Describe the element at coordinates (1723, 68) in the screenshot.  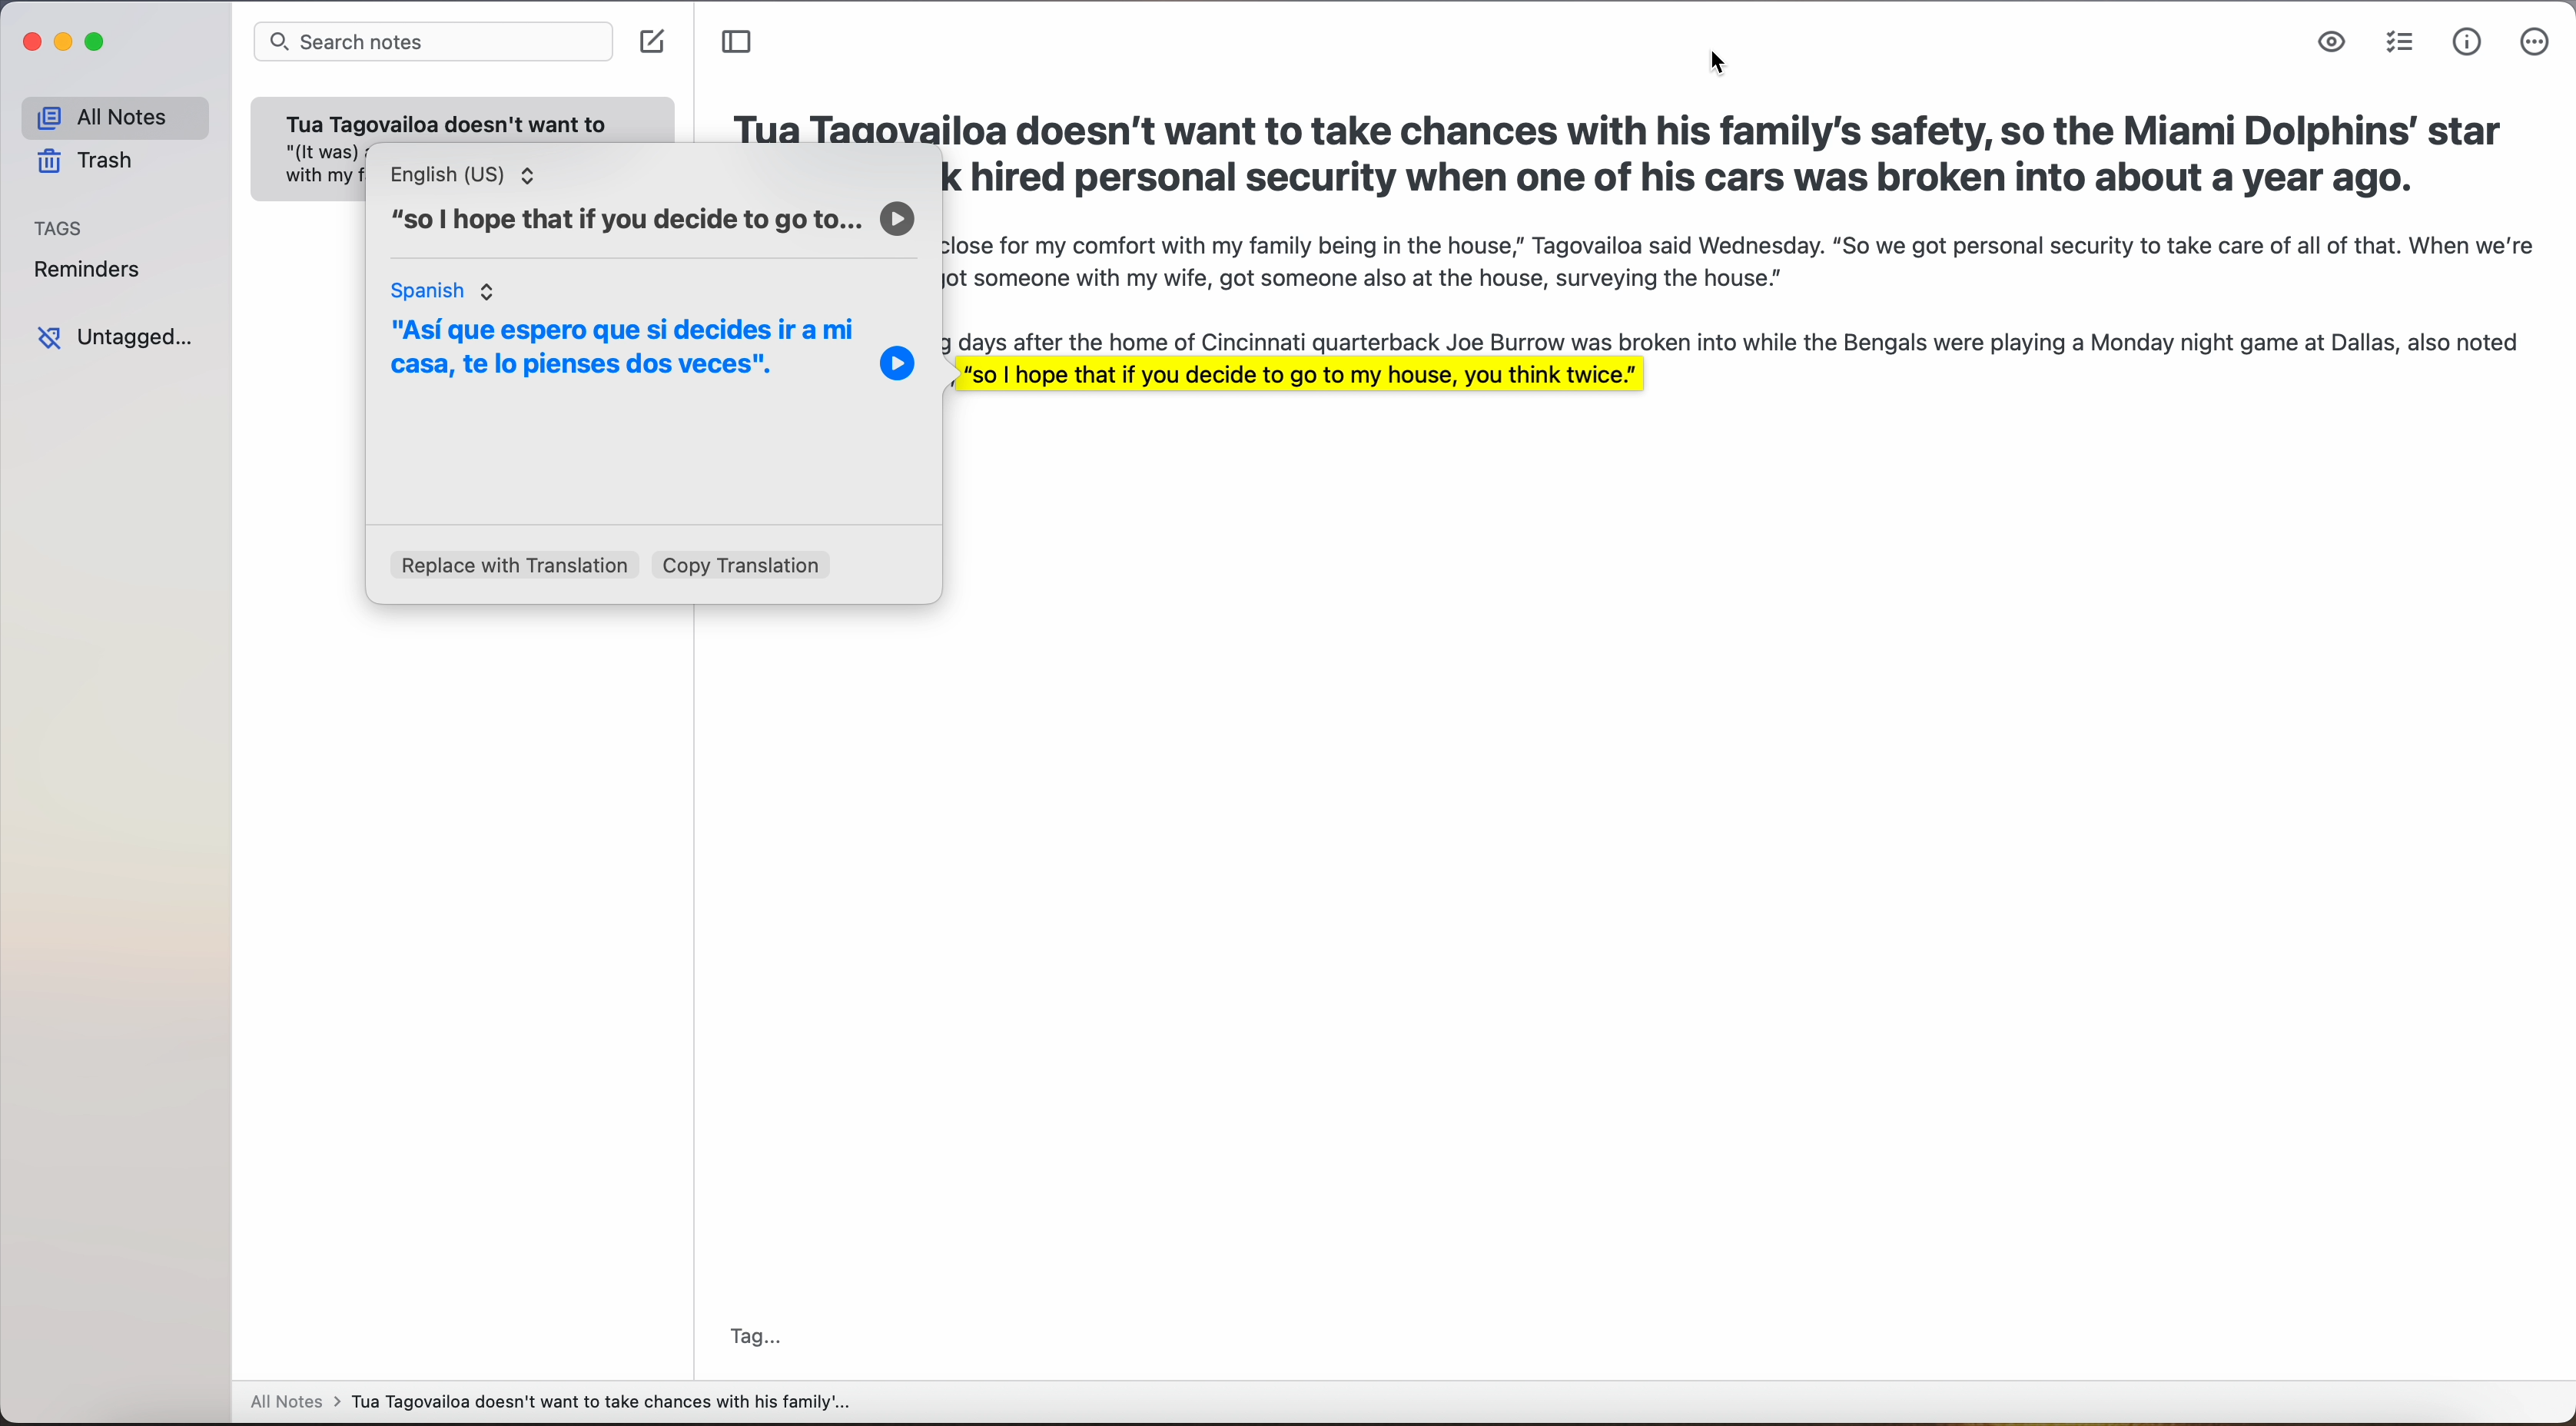
I see `cursor` at that location.